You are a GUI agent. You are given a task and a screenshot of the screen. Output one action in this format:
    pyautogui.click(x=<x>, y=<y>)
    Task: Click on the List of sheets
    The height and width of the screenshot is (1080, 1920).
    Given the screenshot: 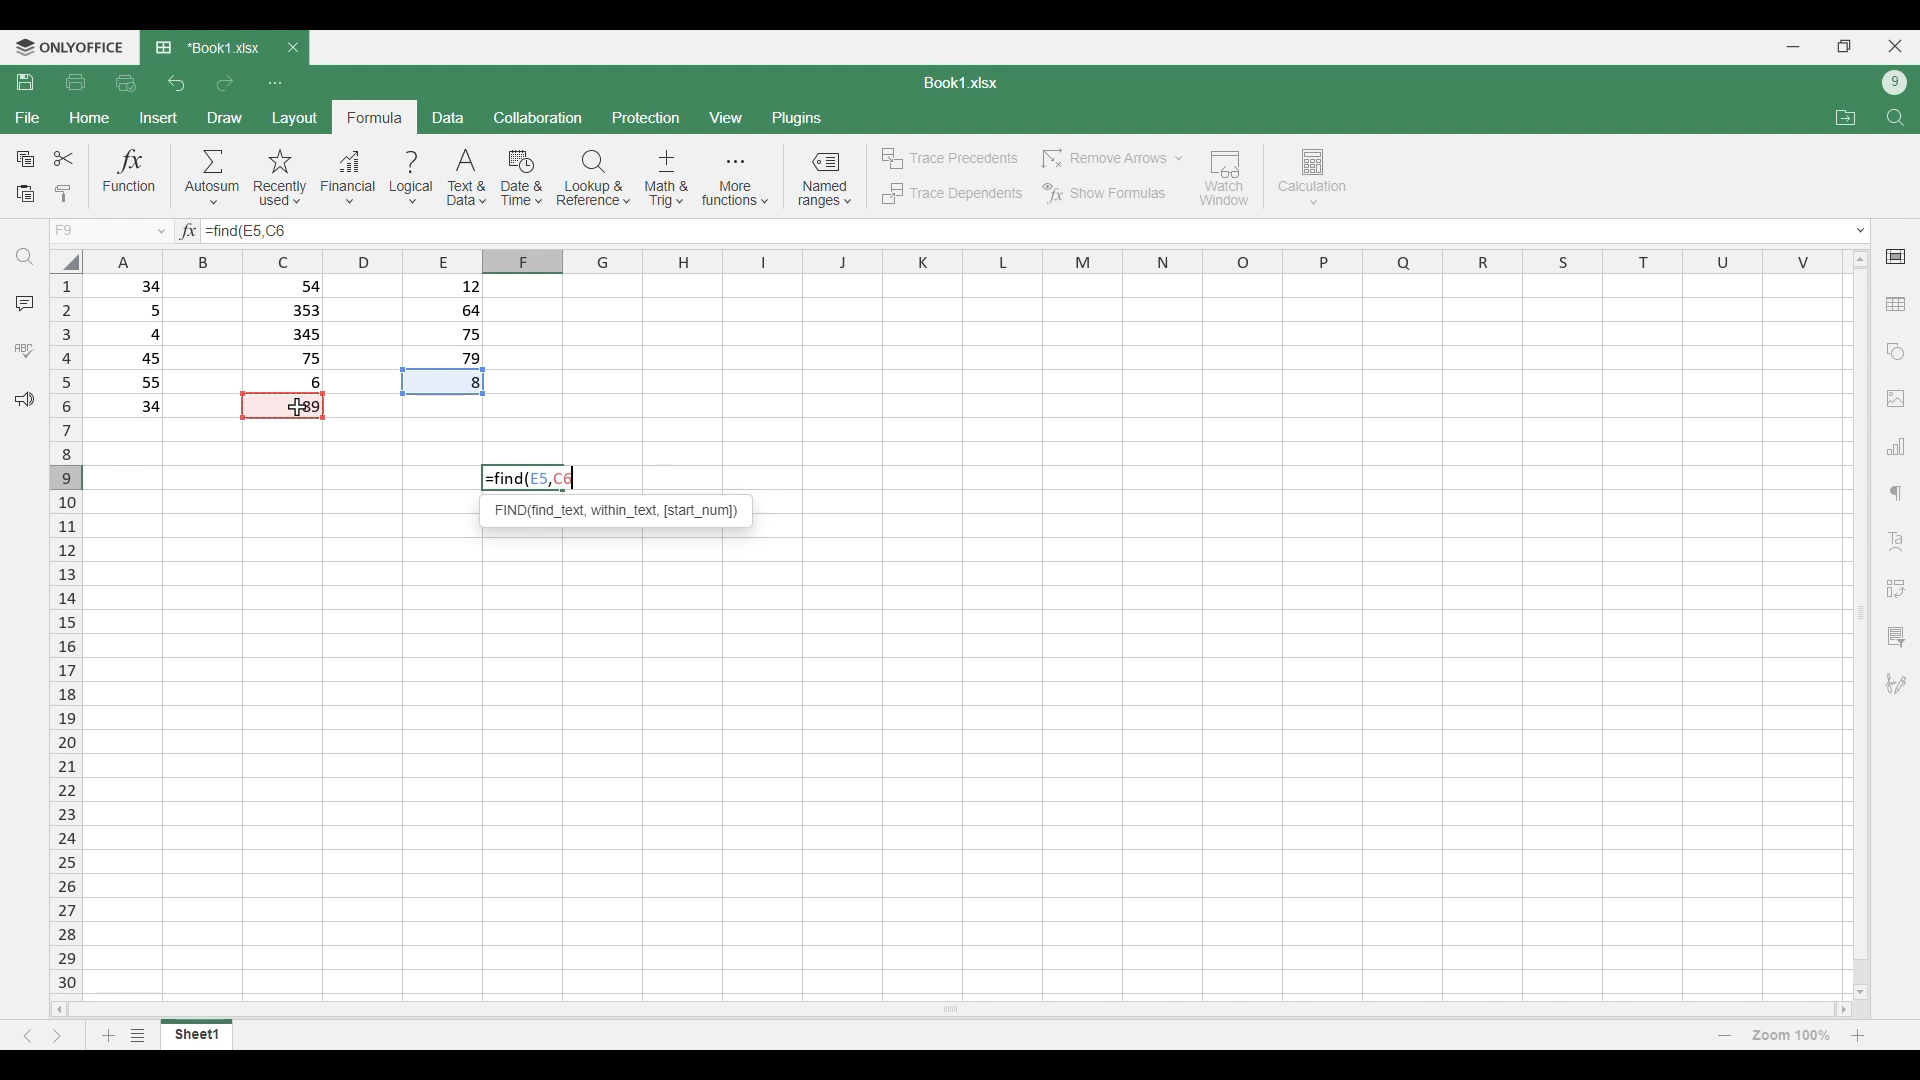 What is the action you would take?
    pyautogui.click(x=139, y=1035)
    